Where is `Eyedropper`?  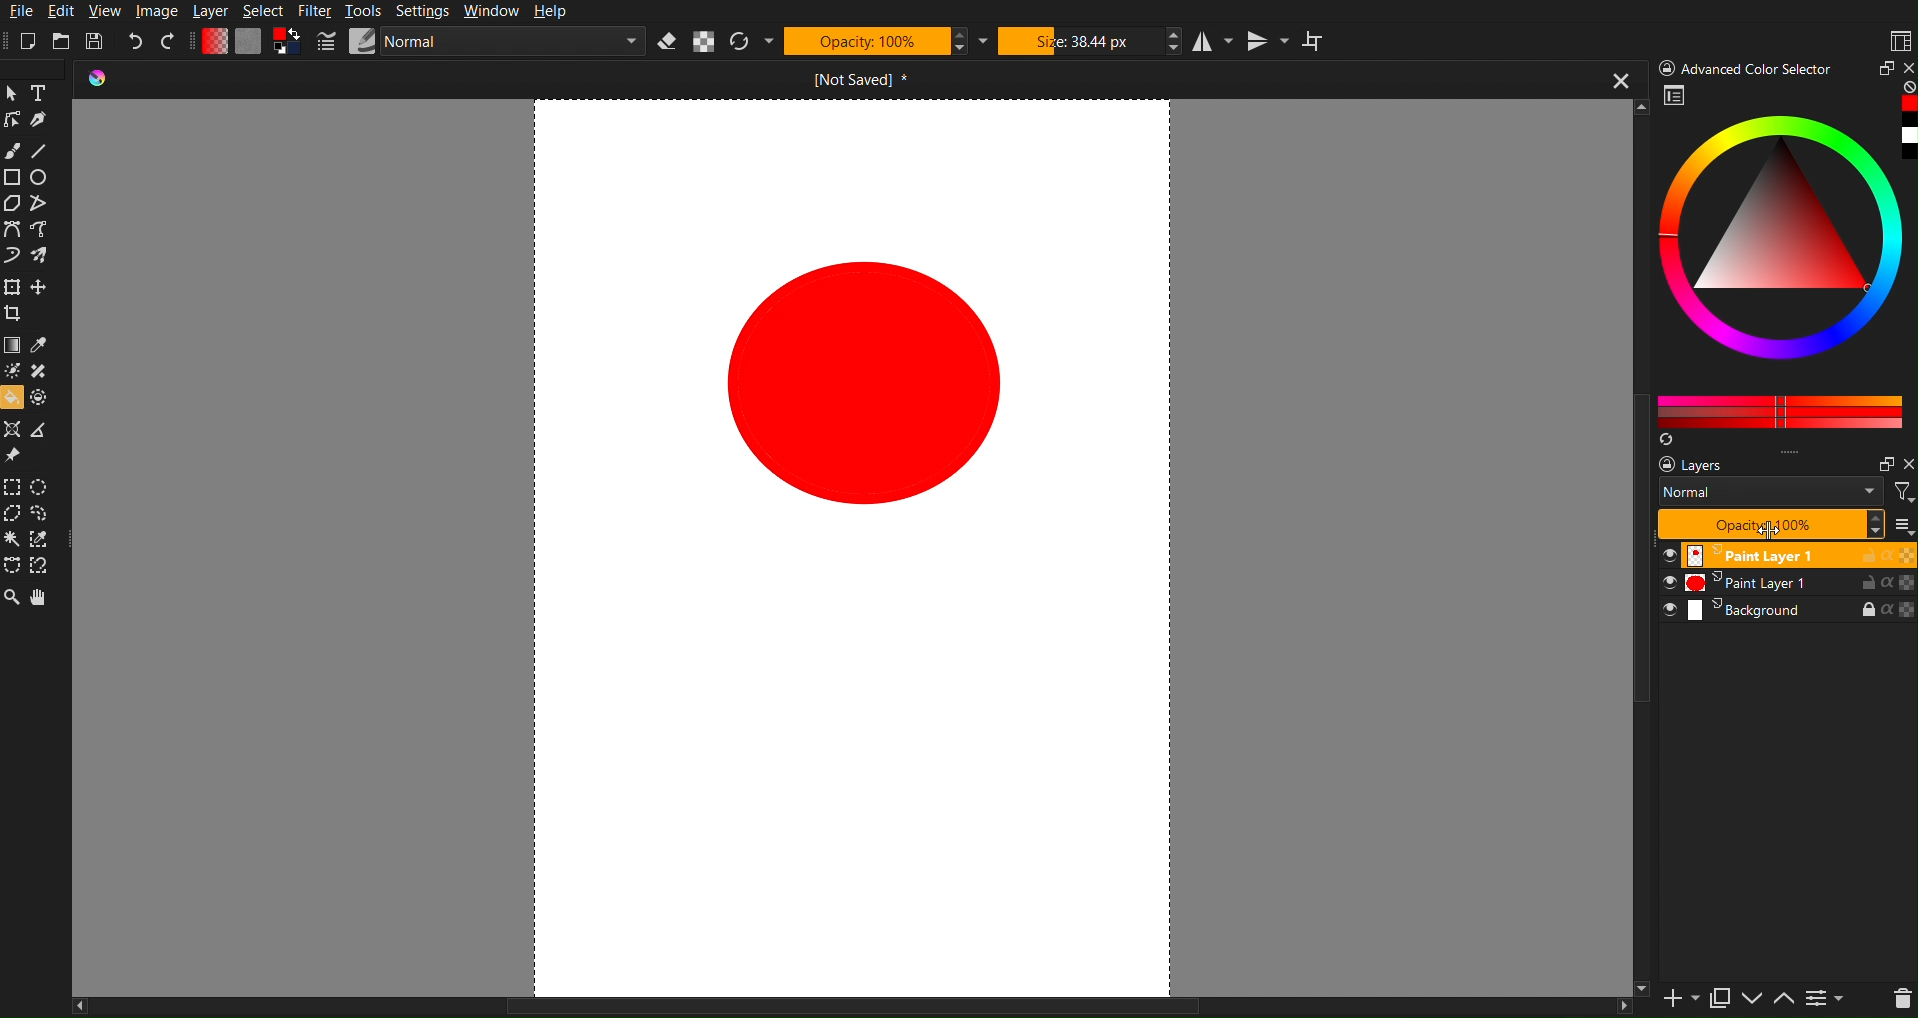
Eyedropper is located at coordinates (42, 345).